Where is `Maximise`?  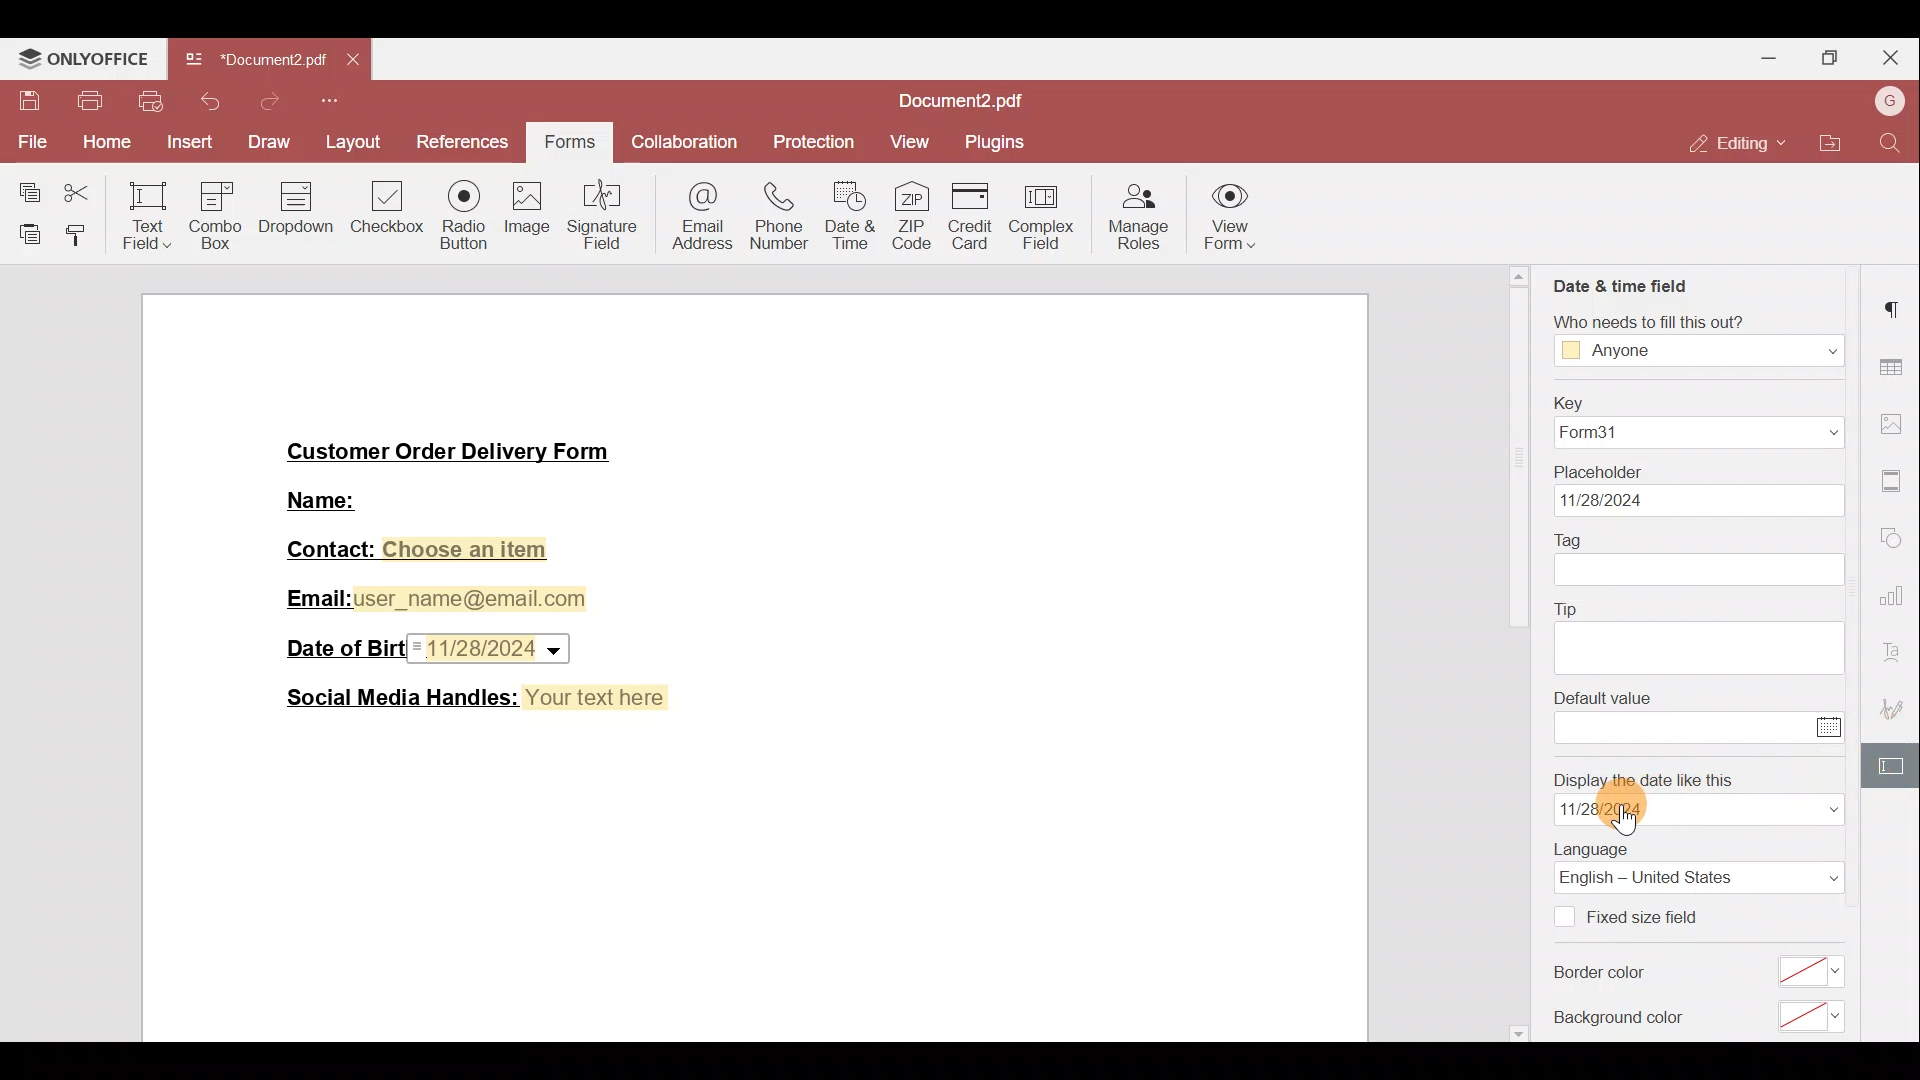 Maximise is located at coordinates (1831, 56).